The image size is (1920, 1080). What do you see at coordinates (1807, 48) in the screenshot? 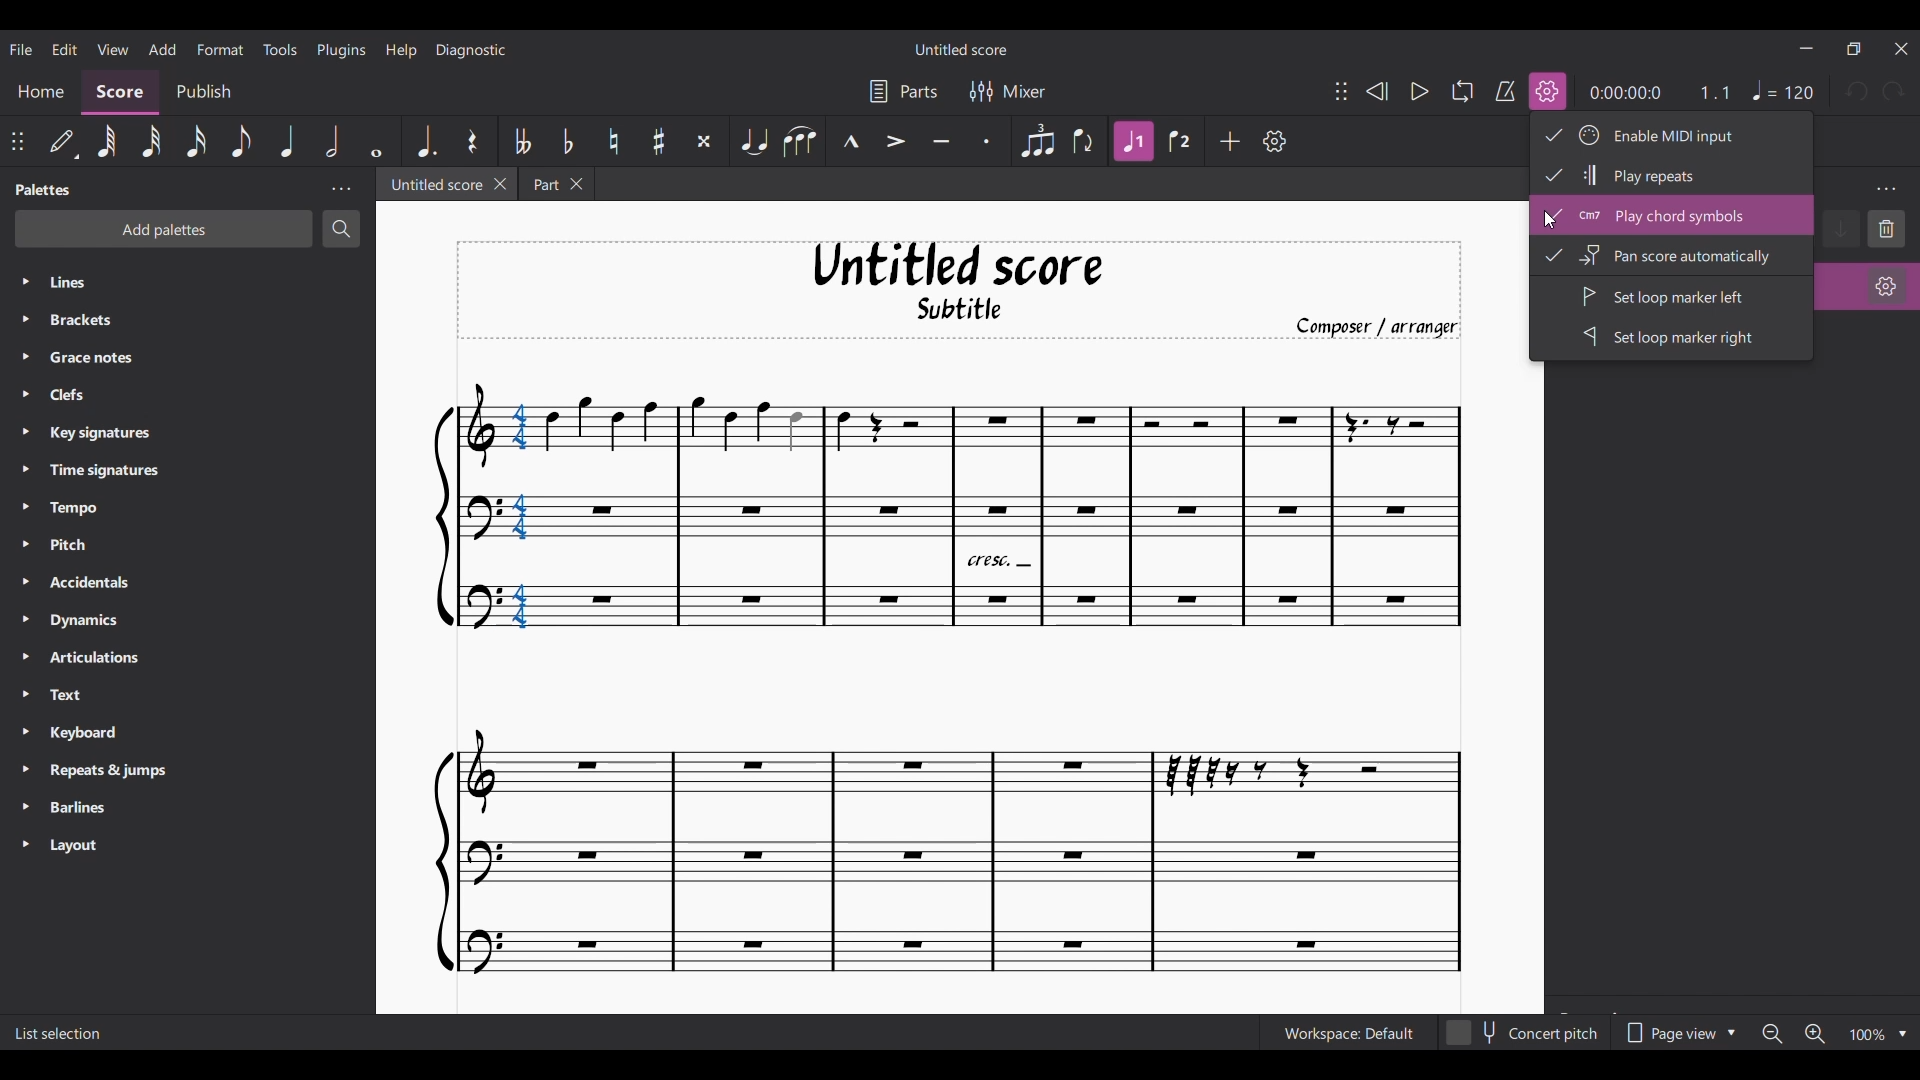
I see `Minimize` at bounding box center [1807, 48].